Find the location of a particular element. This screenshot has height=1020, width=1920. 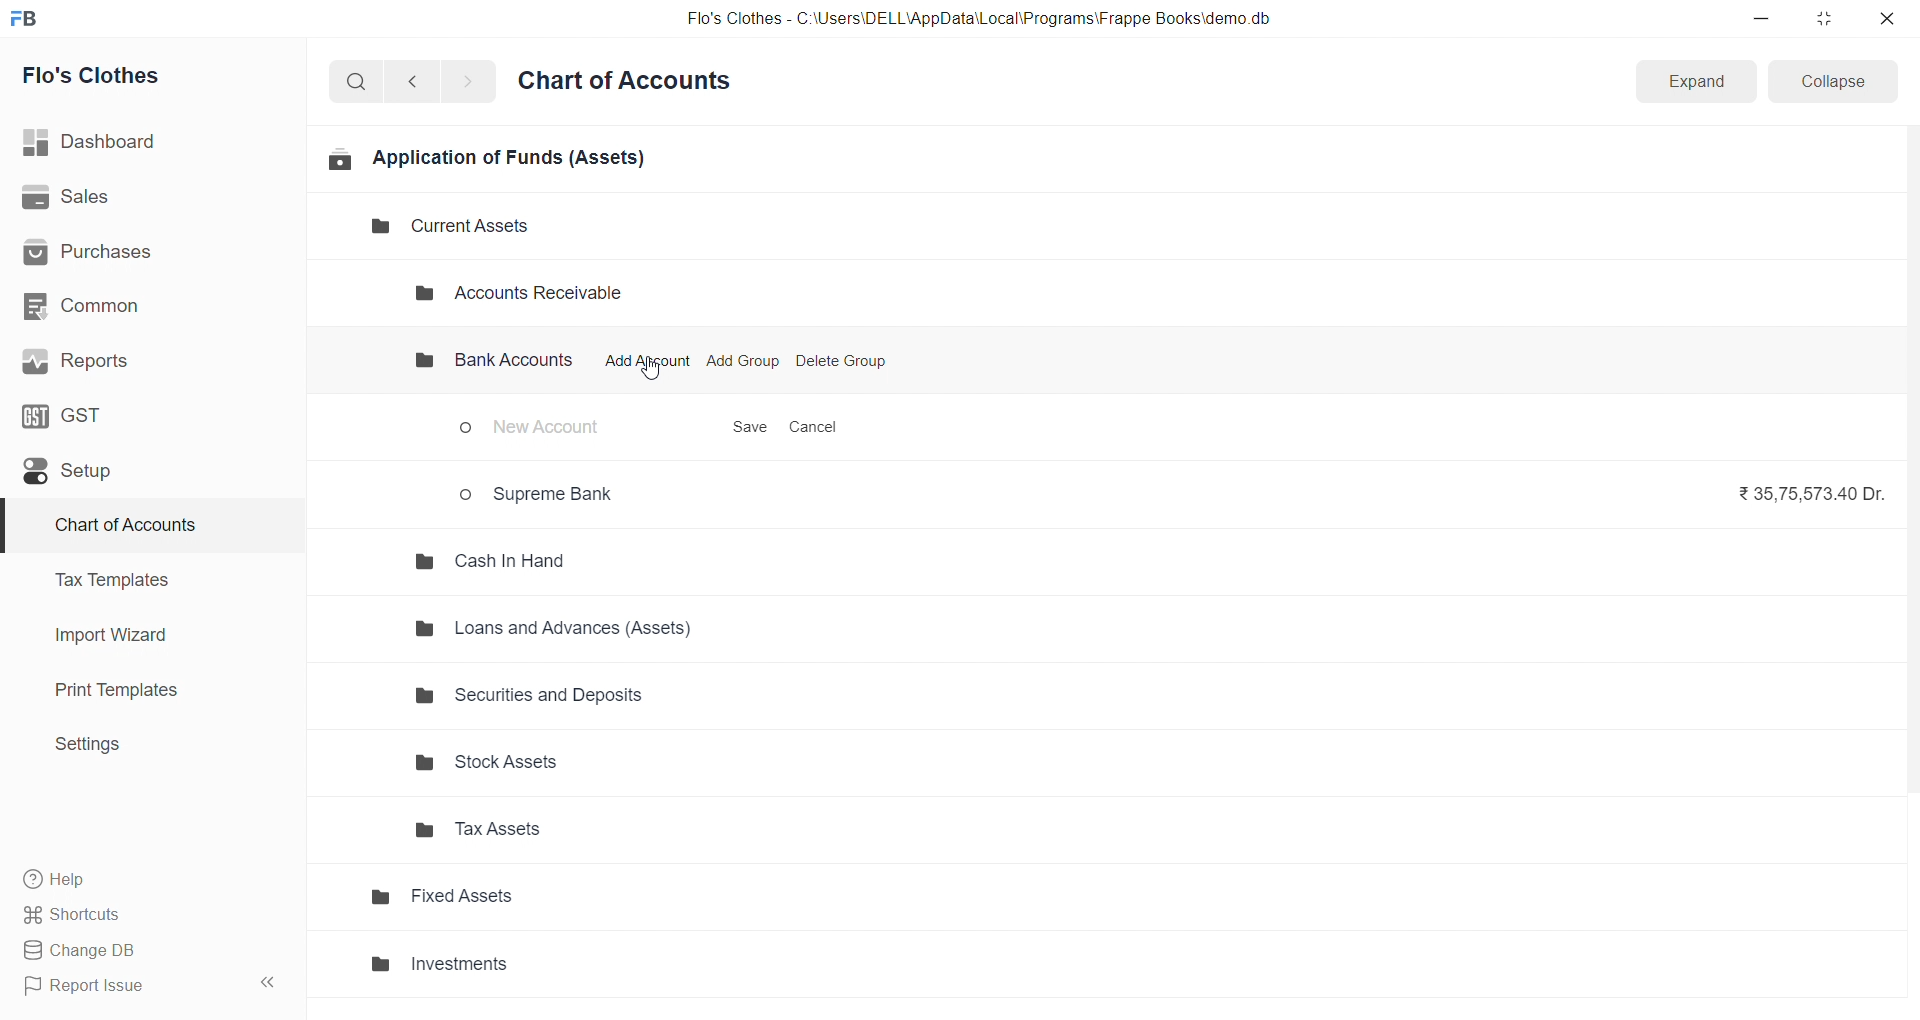

Collapse sidebar is located at coordinates (270, 986).